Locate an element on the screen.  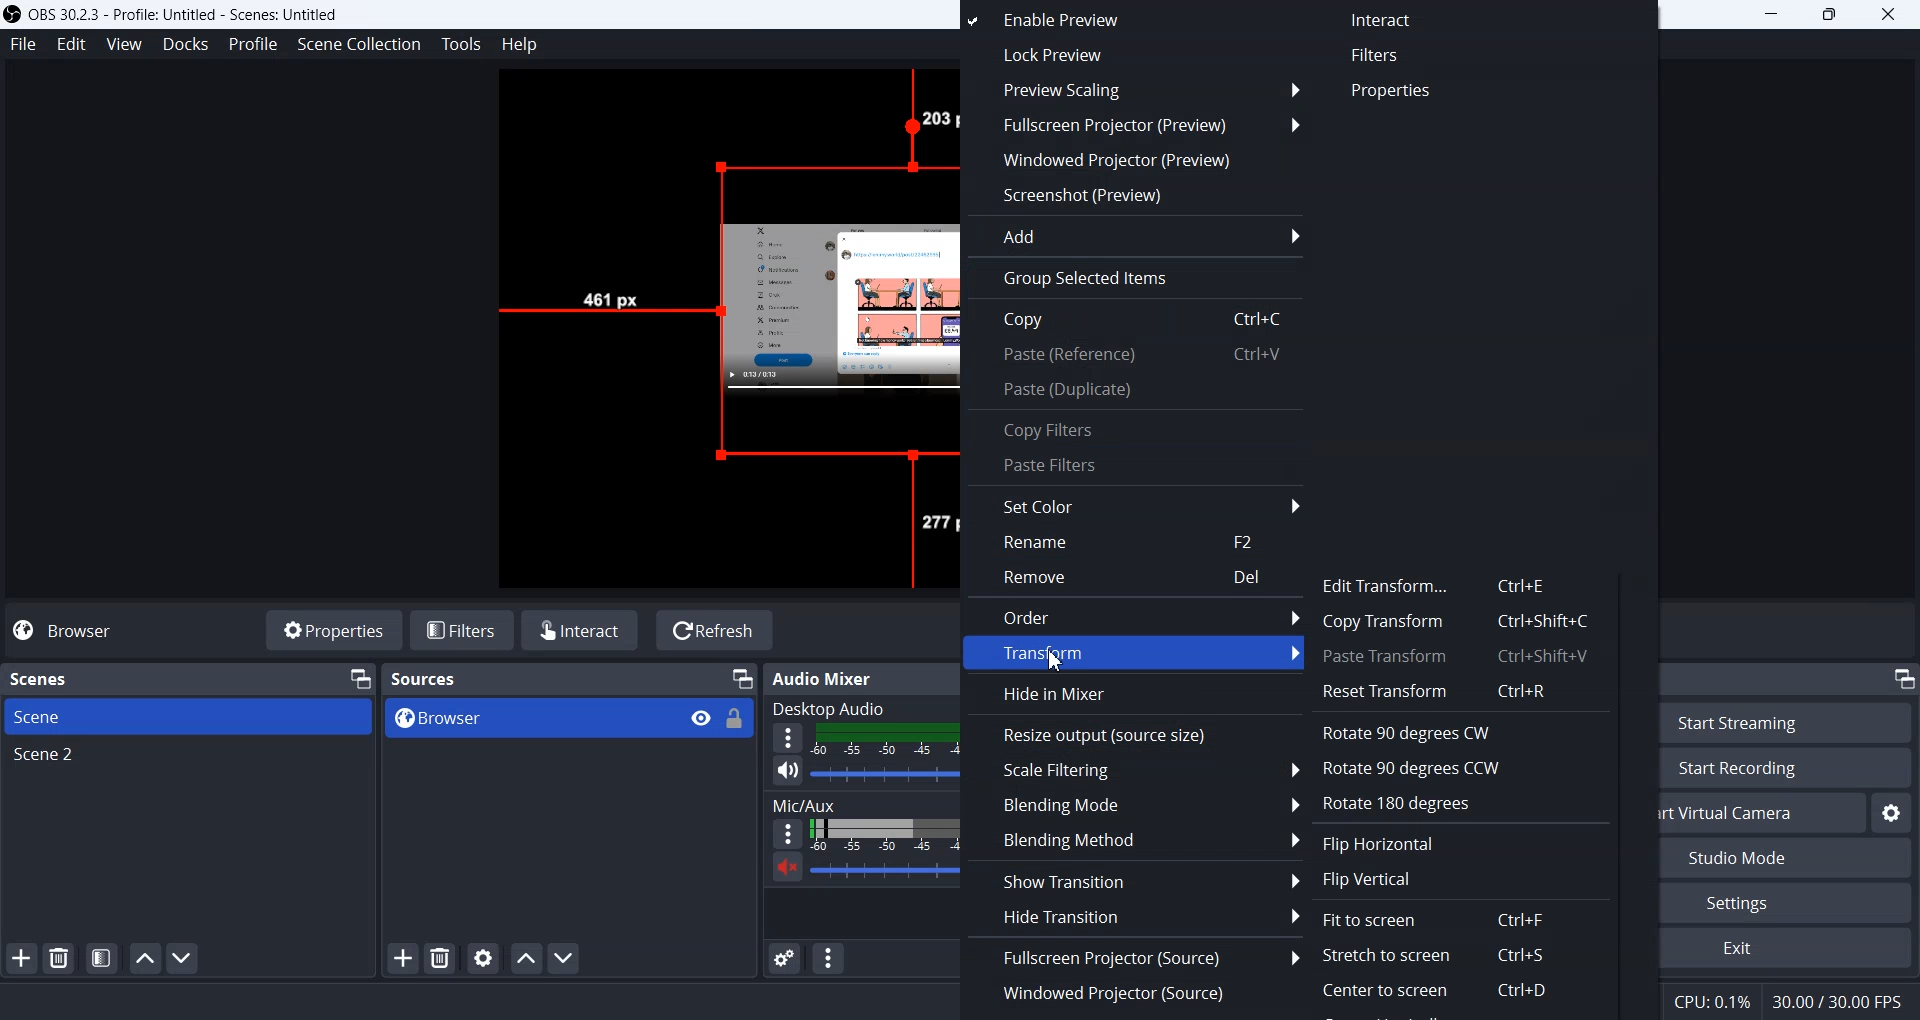
More is located at coordinates (788, 737).